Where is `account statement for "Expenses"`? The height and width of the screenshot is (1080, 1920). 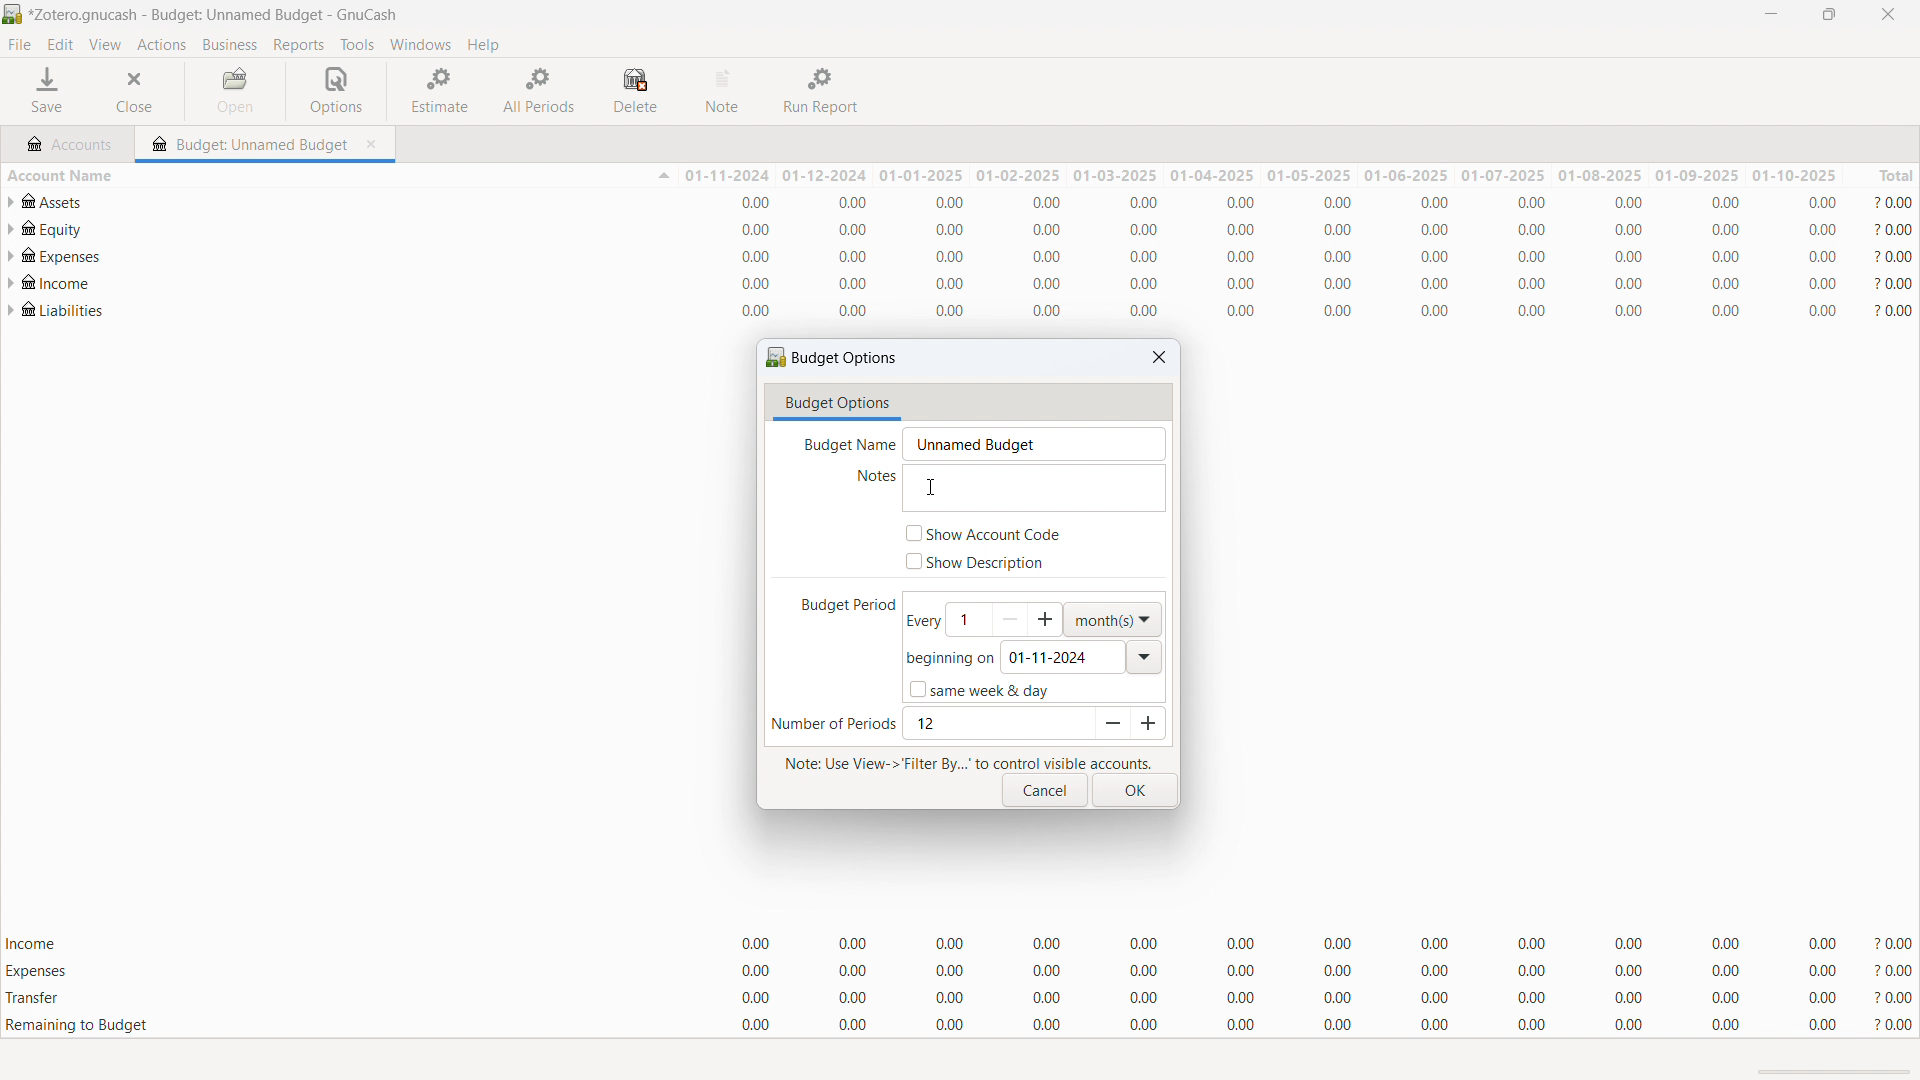
account statement for "Expenses" is located at coordinates (973, 256).